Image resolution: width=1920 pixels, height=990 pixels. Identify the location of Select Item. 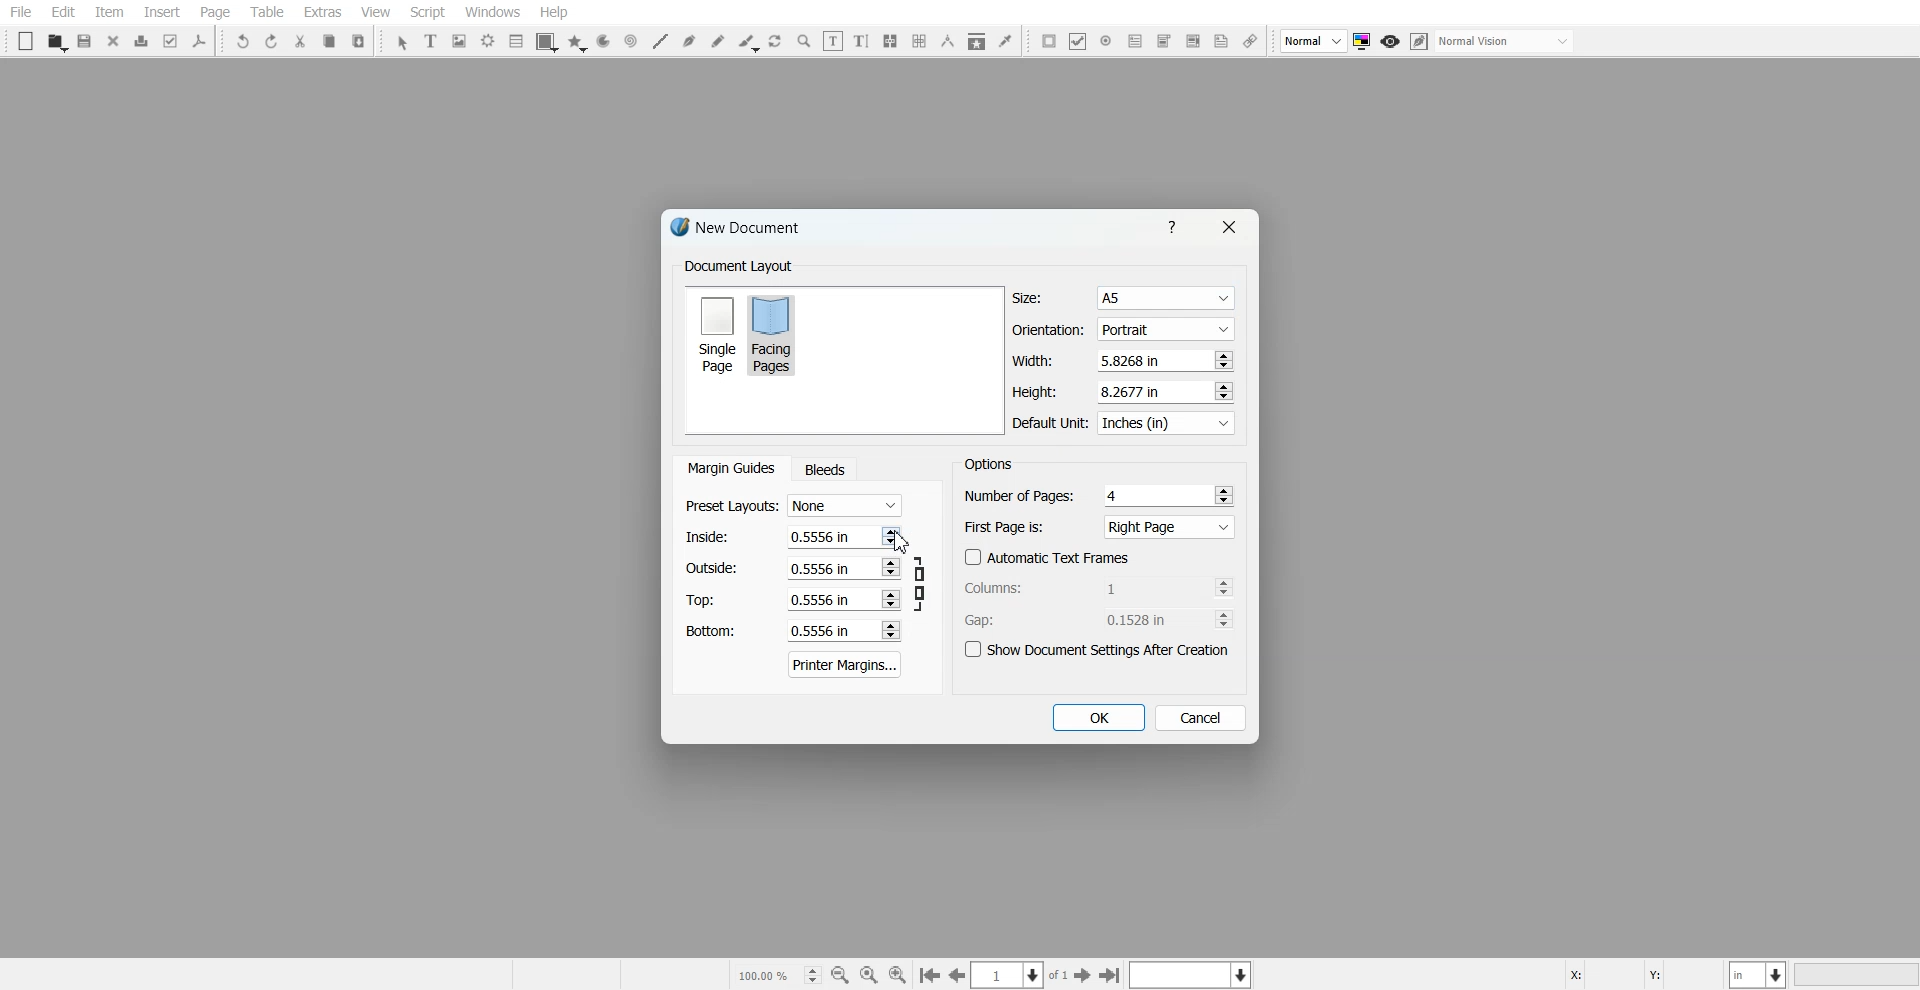
(402, 43).